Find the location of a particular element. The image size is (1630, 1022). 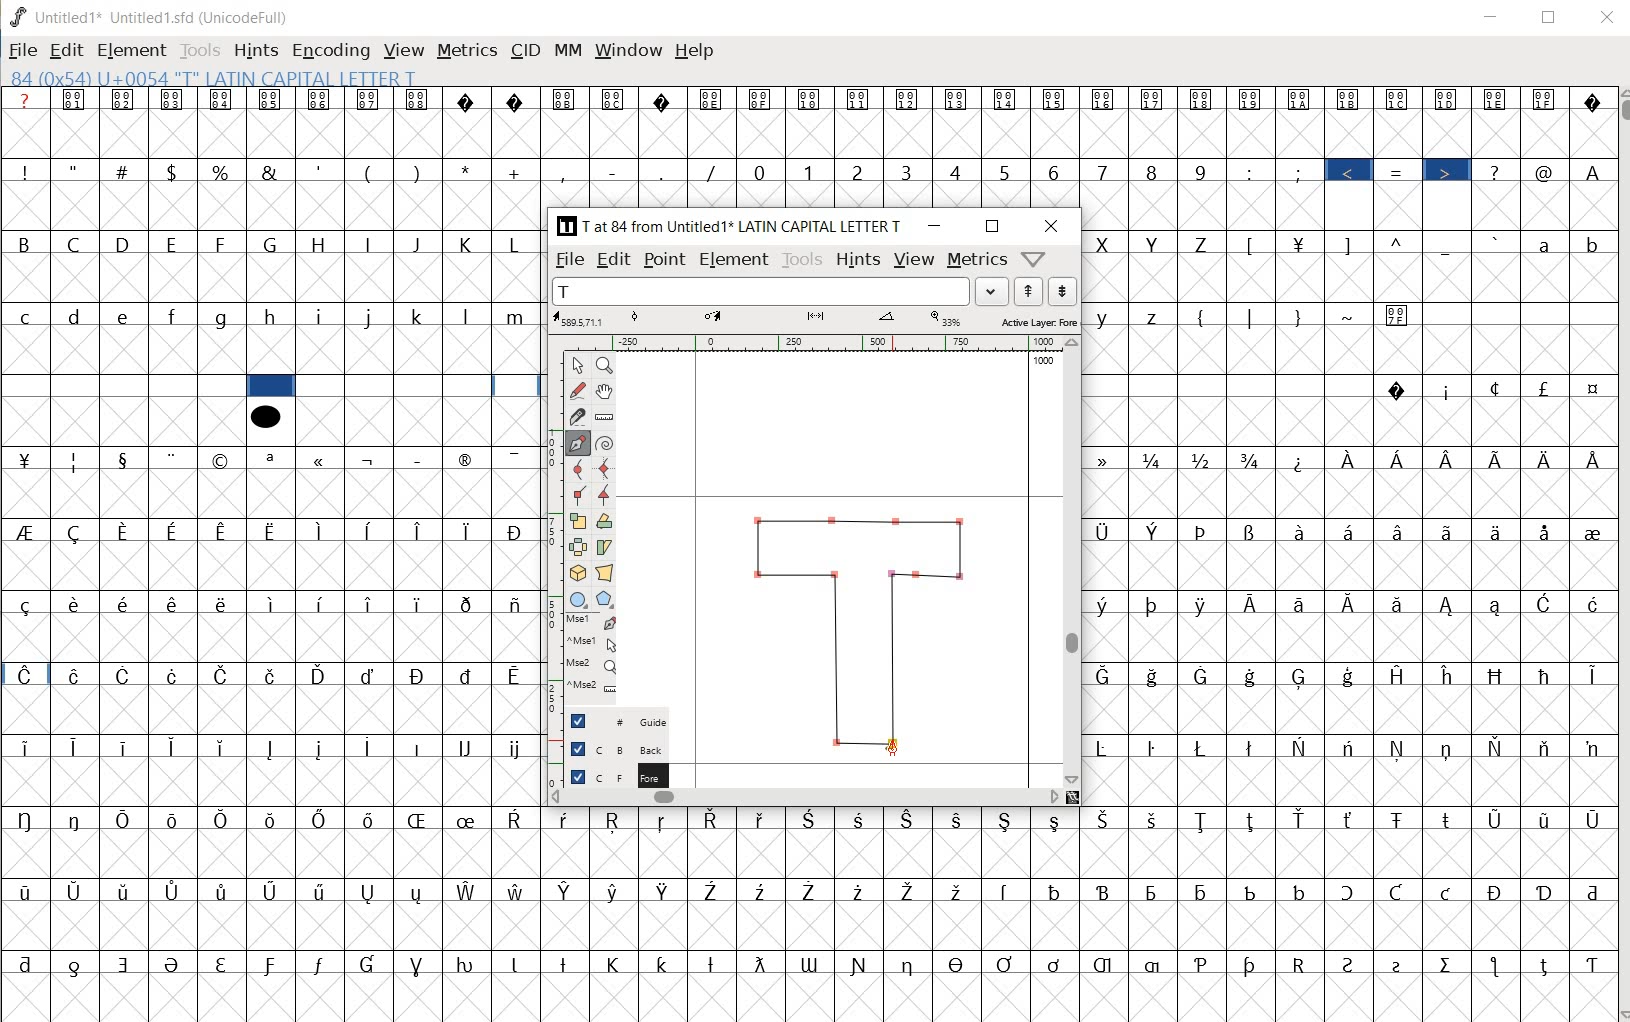

Symbol is located at coordinates (959, 962).